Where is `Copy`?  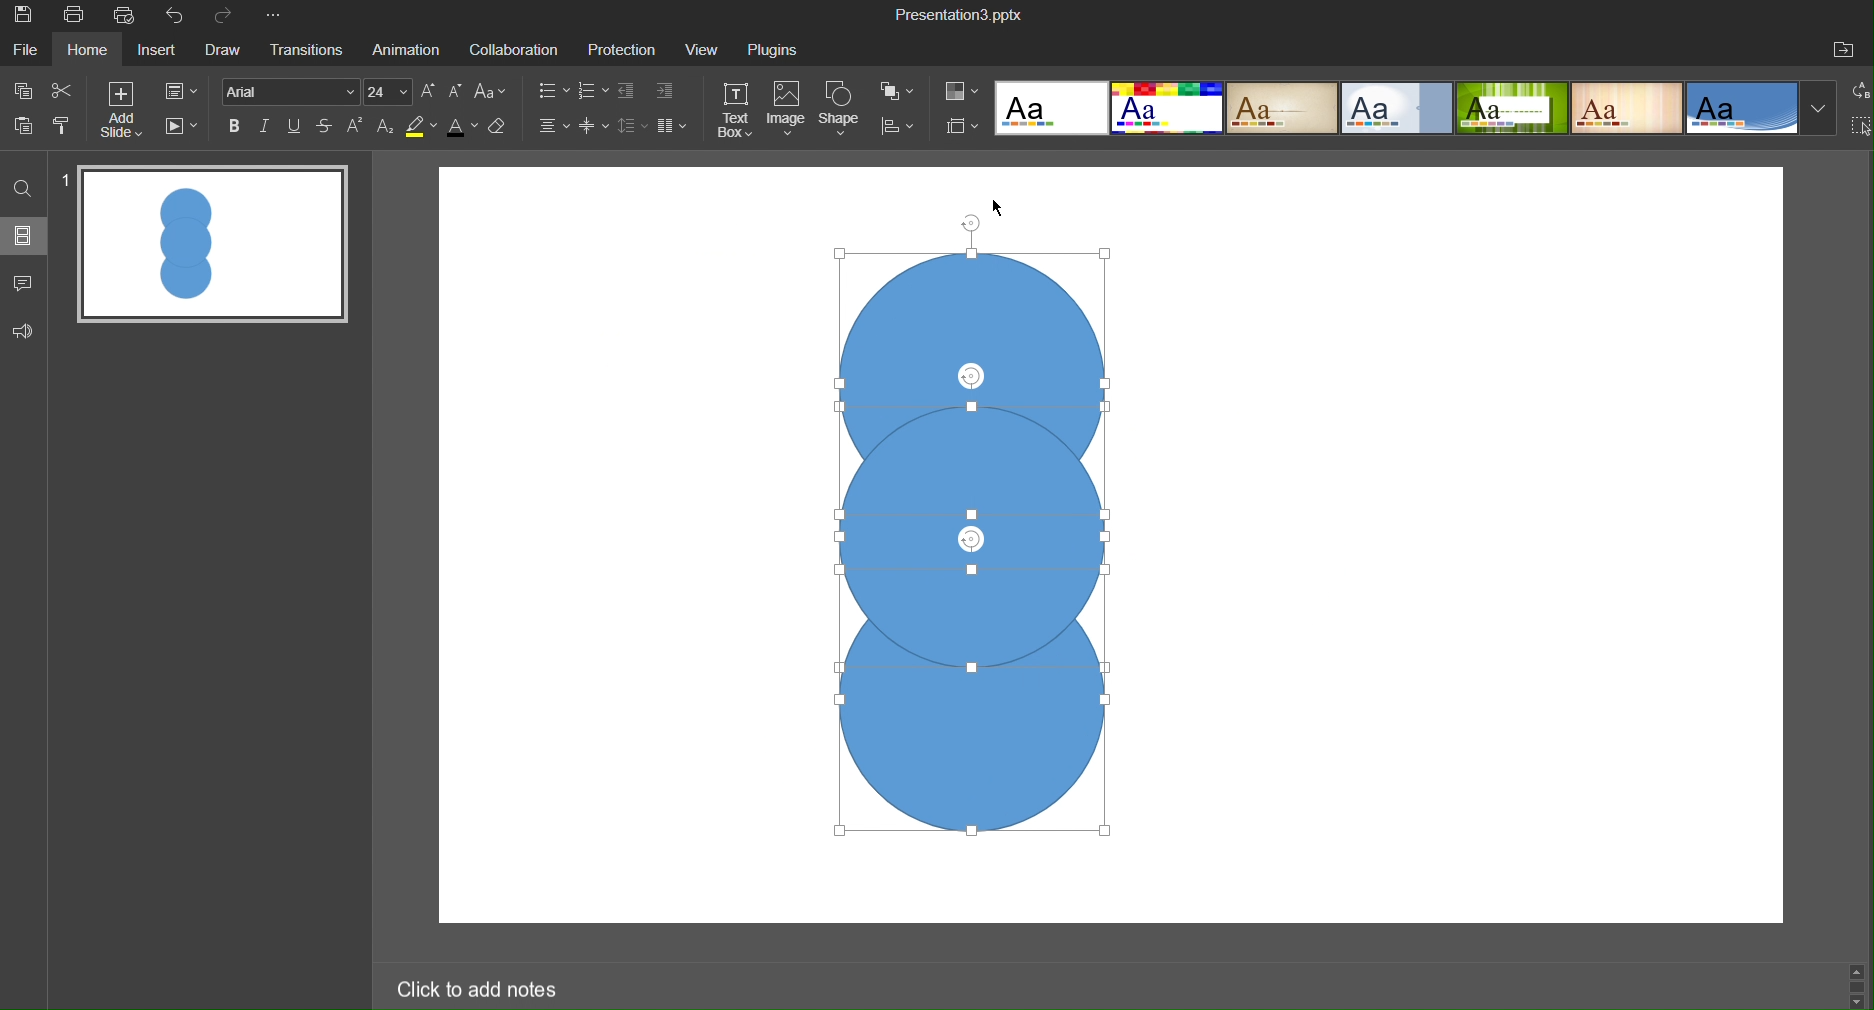
Copy is located at coordinates (22, 93).